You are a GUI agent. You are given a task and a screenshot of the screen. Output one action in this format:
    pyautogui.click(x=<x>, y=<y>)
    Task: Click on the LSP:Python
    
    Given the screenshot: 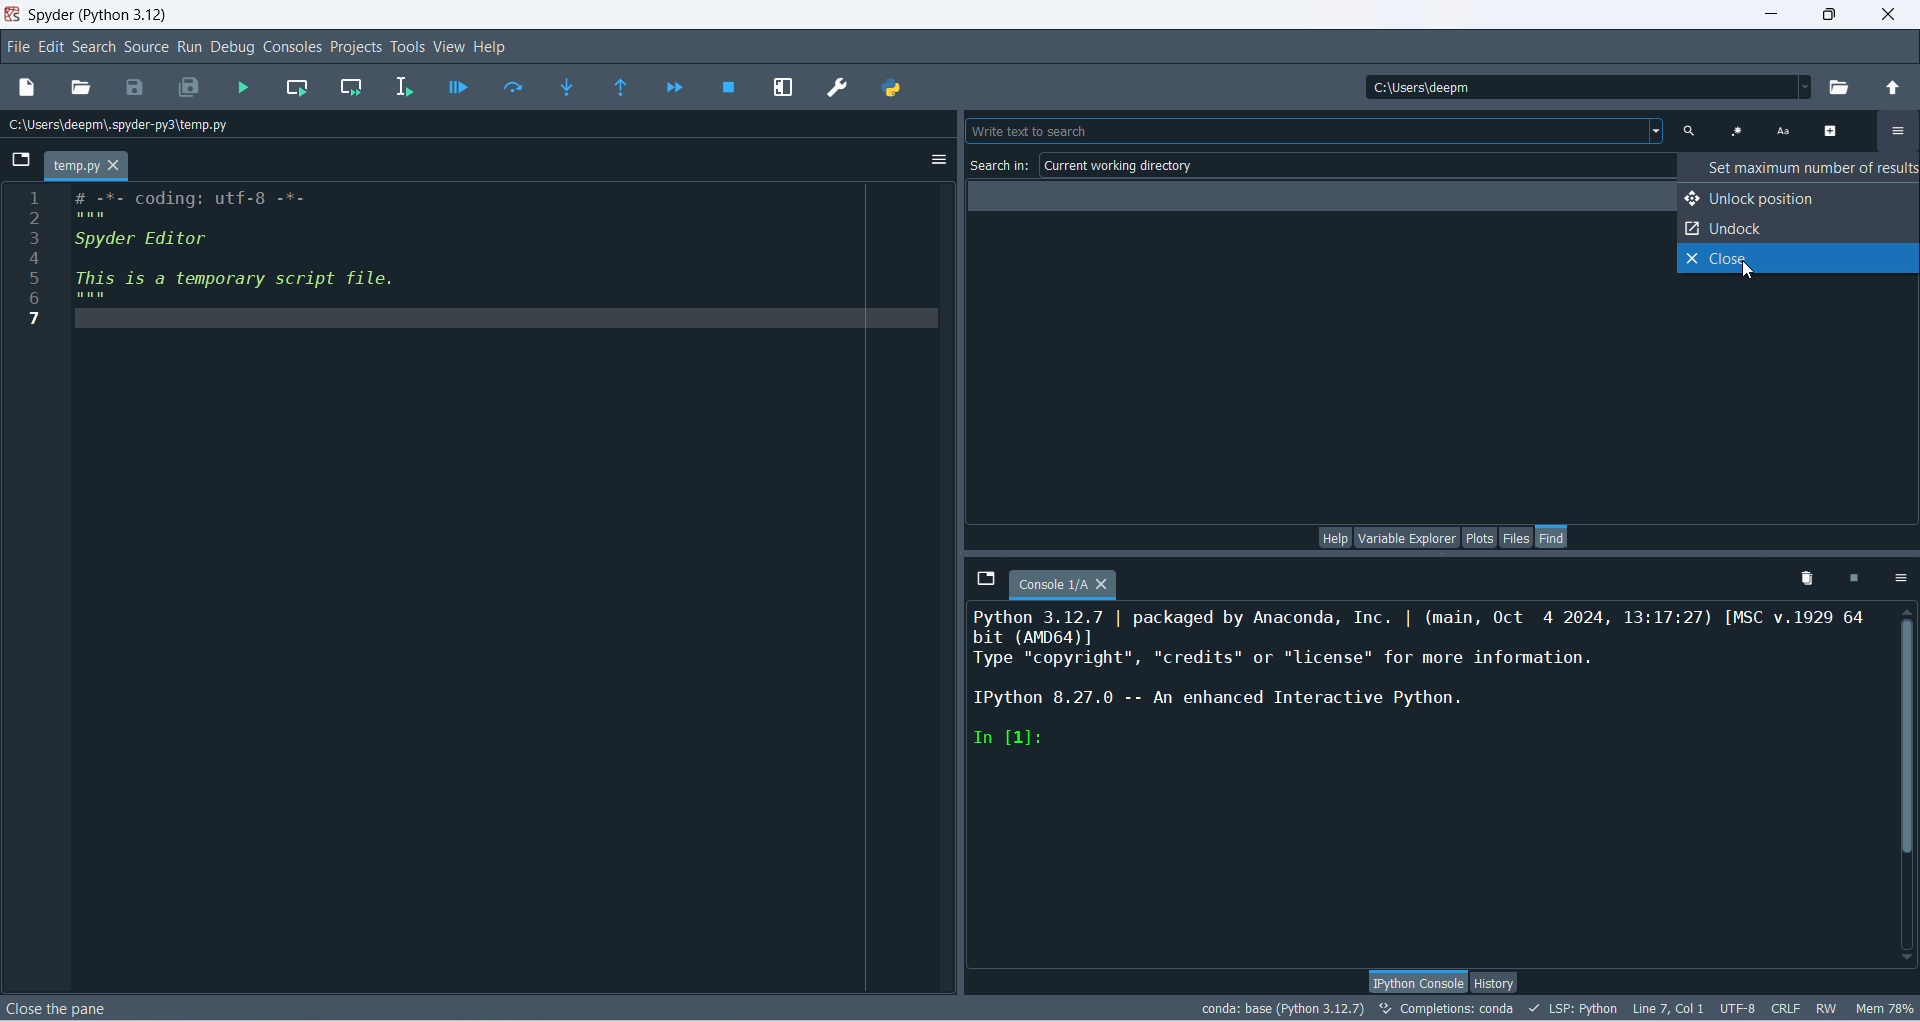 What is the action you would take?
    pyautogui.click(x=1572, y=1009)
    